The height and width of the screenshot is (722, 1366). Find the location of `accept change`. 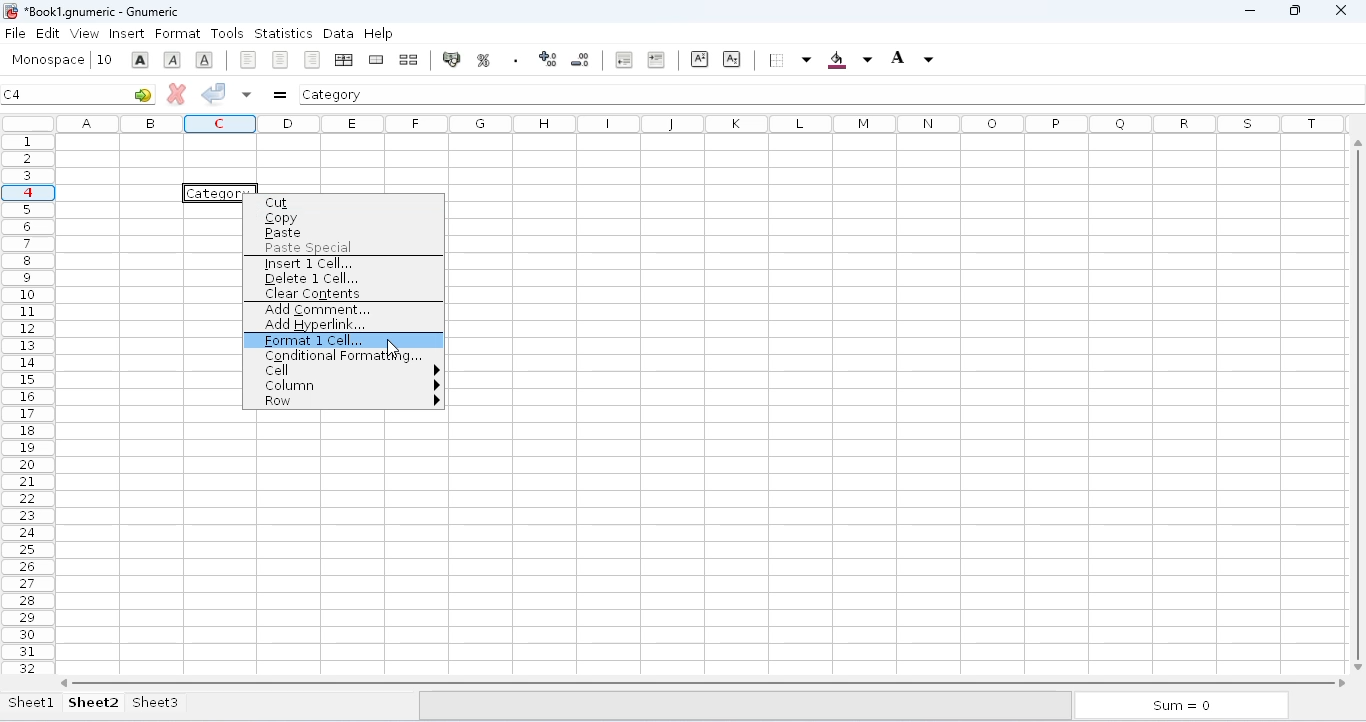

accept change is located at coordinates (214, 92).